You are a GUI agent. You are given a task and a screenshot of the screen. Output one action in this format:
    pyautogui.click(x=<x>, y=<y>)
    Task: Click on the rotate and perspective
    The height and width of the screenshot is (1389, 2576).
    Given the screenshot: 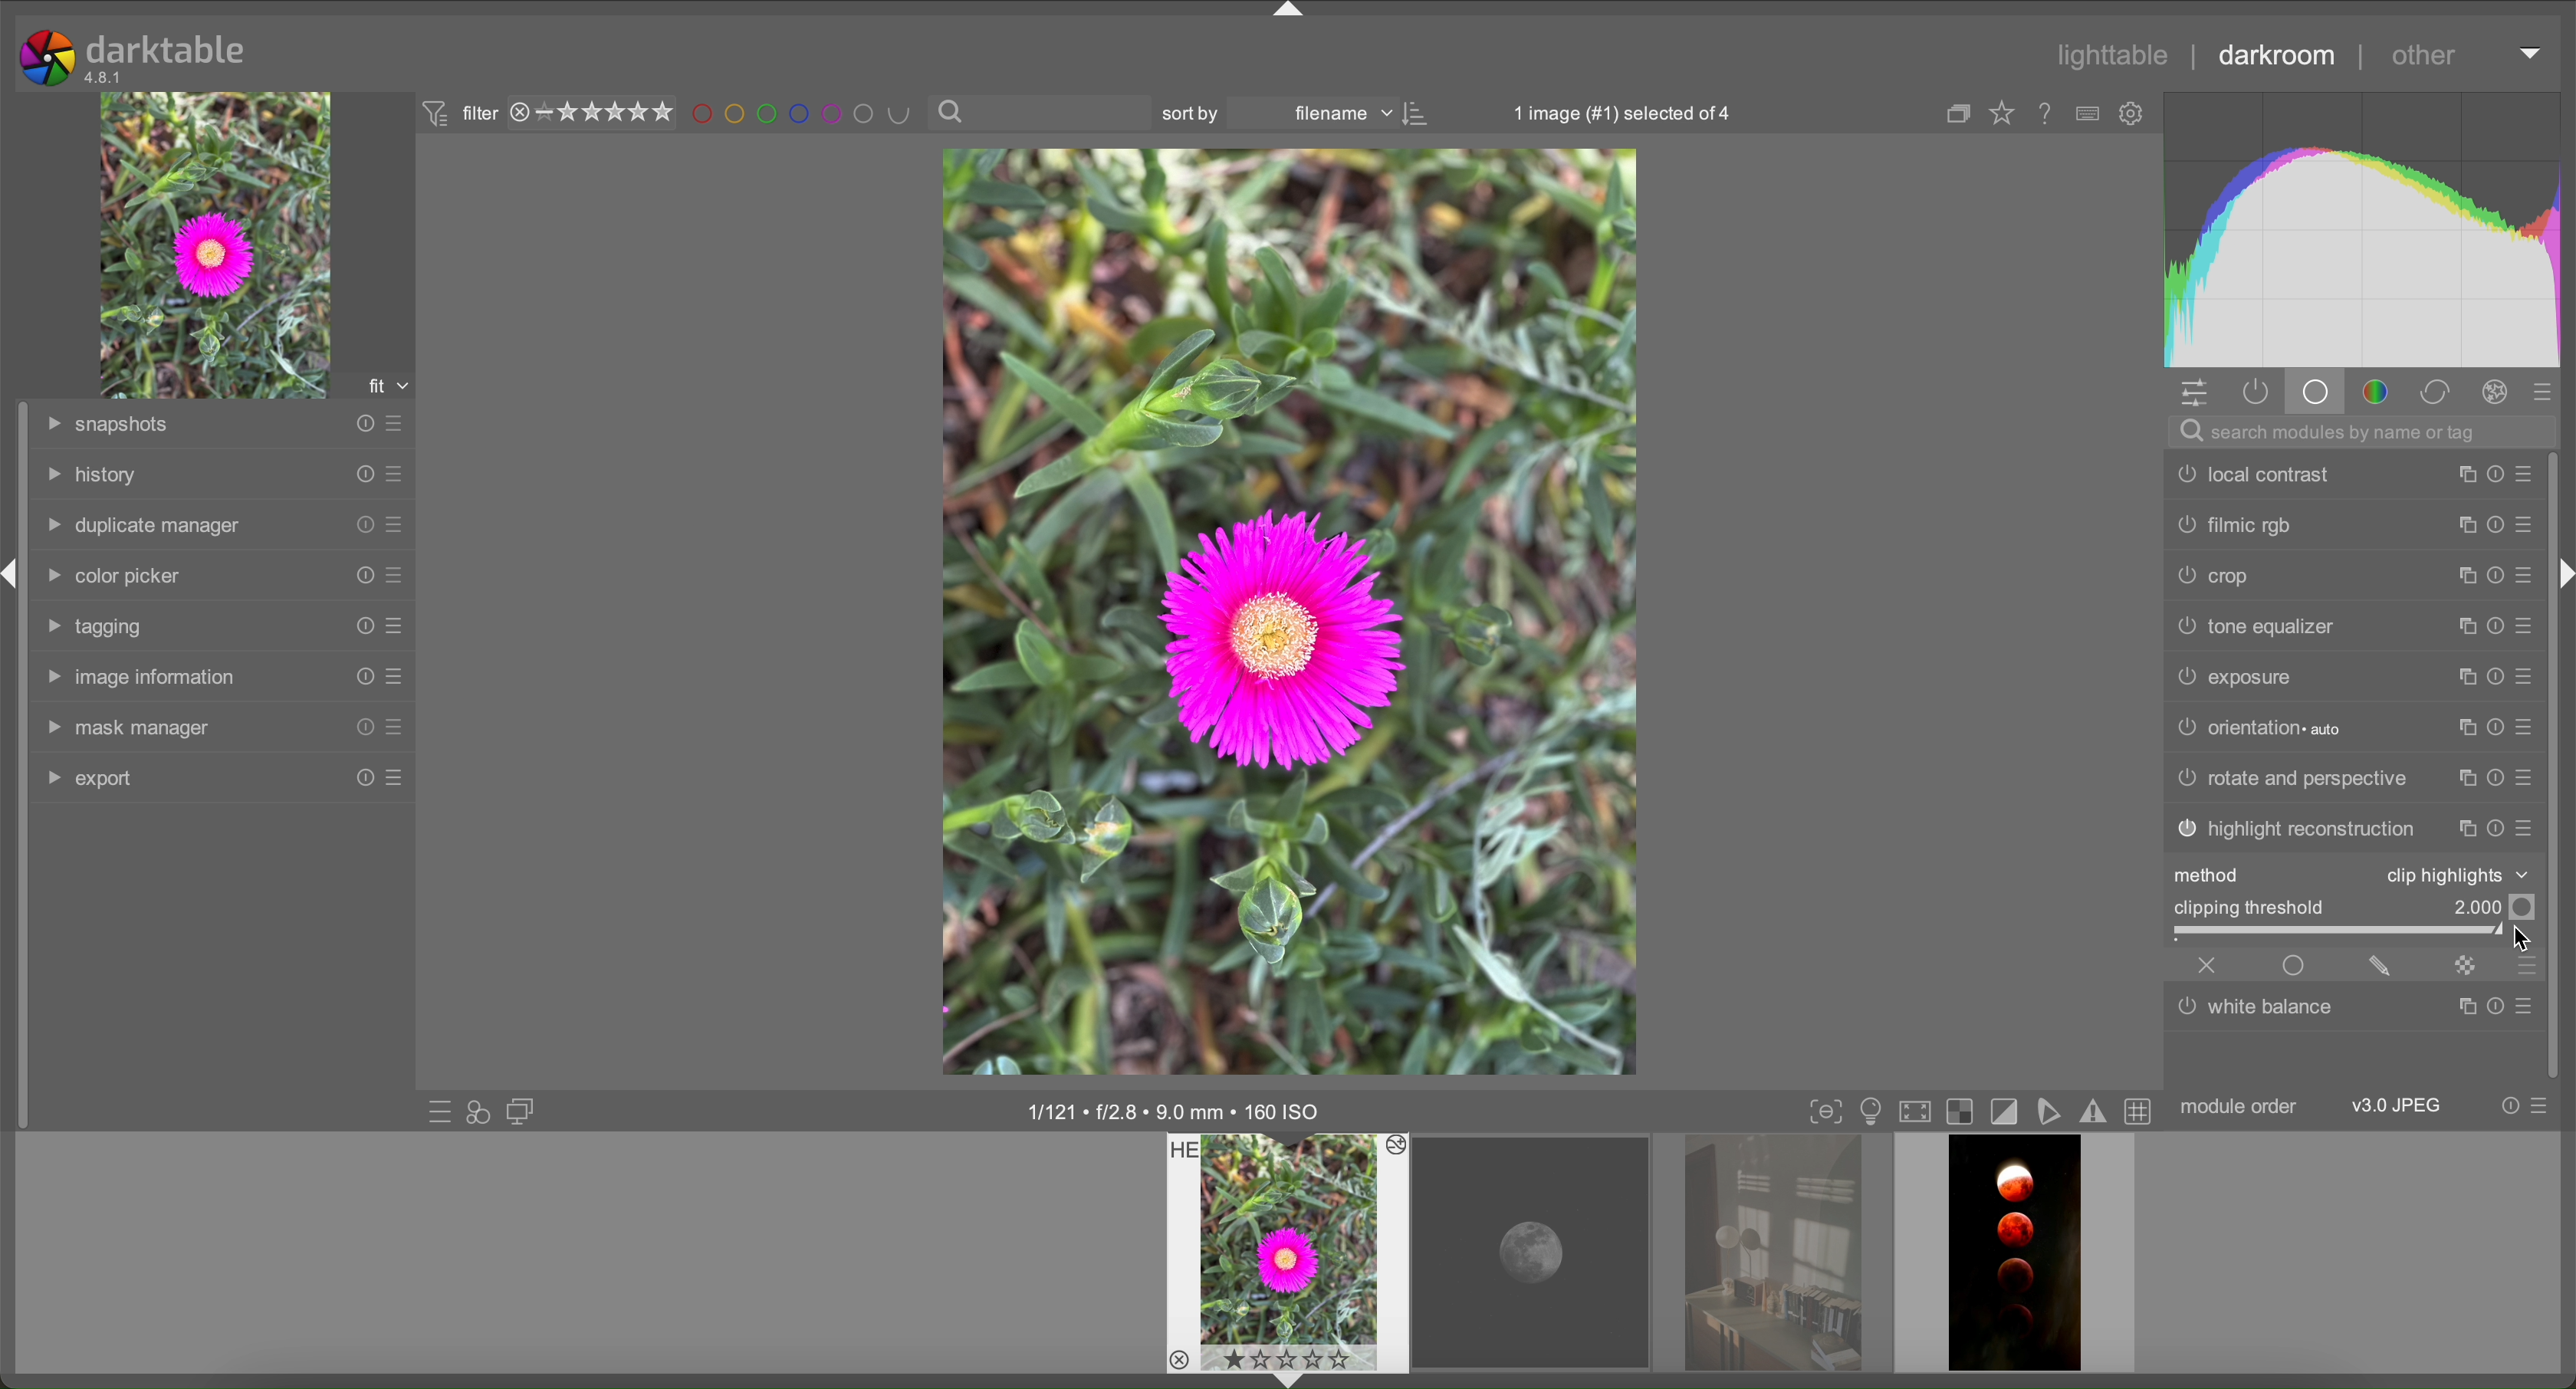 What is the action you would take?
    pyautogui.click(x=2292, y=777)
    